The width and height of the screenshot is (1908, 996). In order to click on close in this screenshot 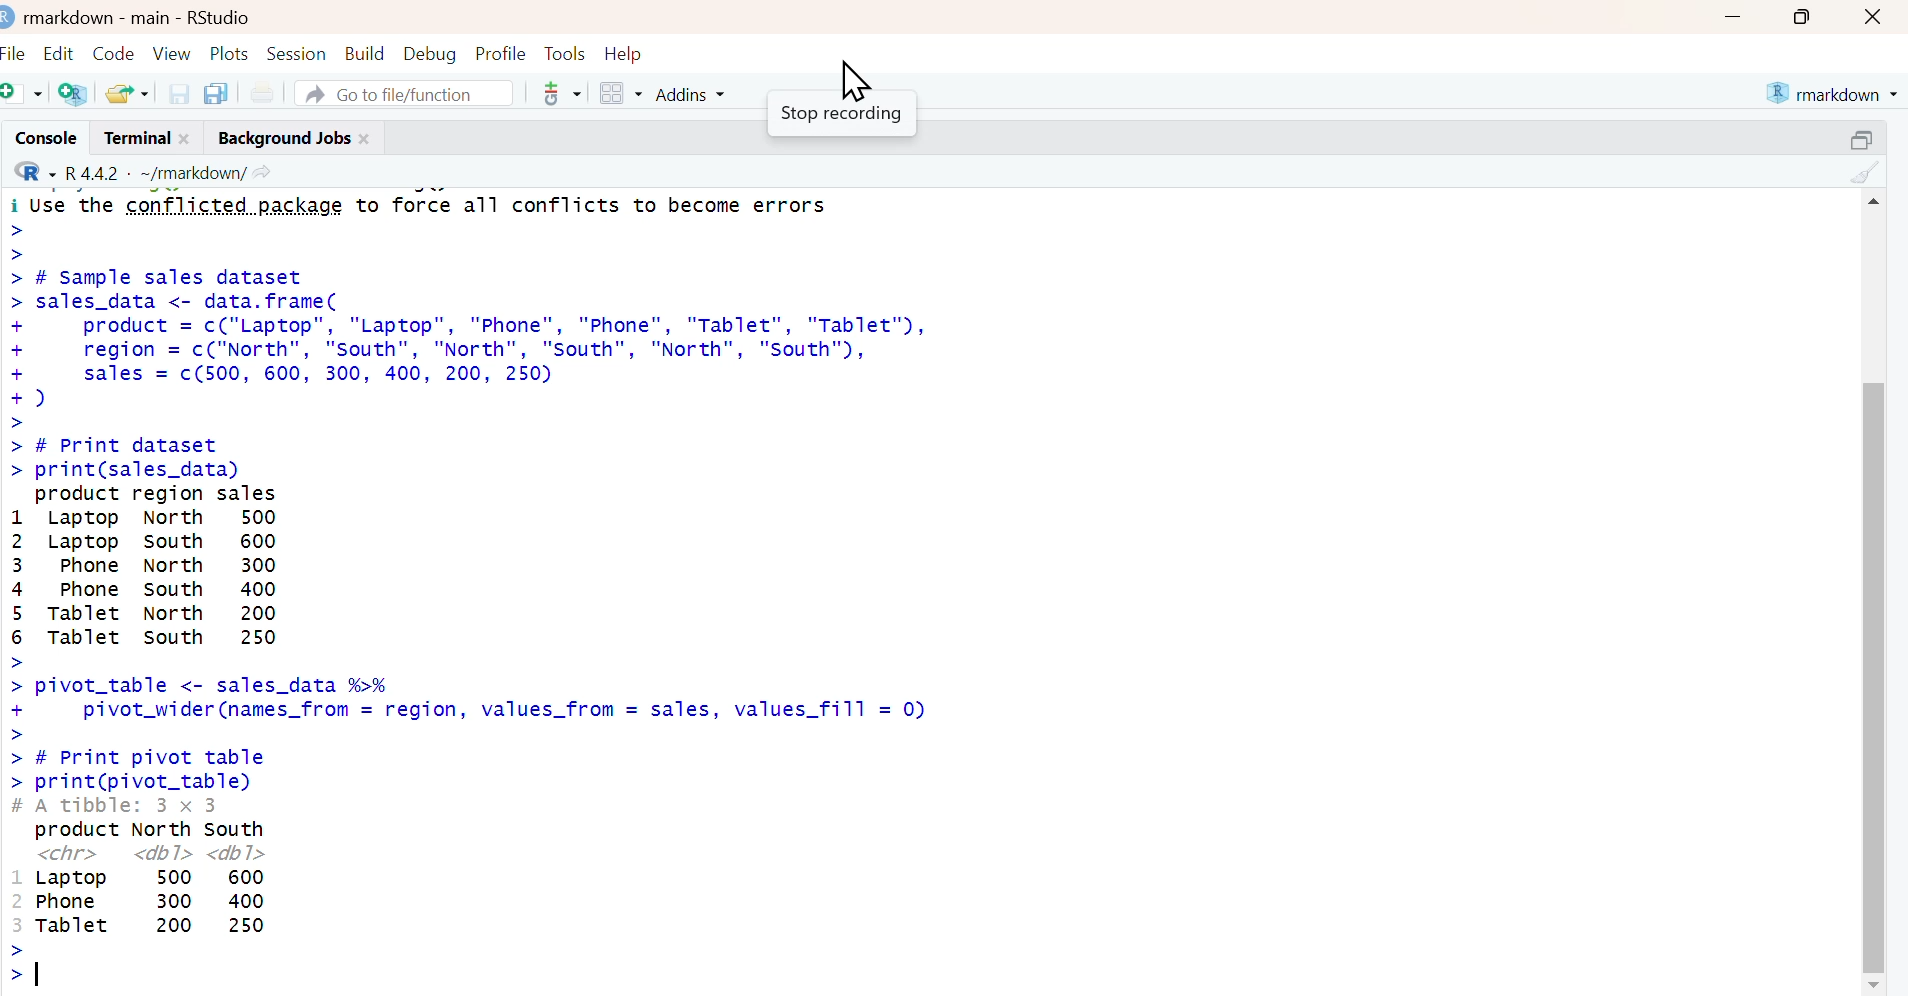, I will do `click(1877, 16)`.